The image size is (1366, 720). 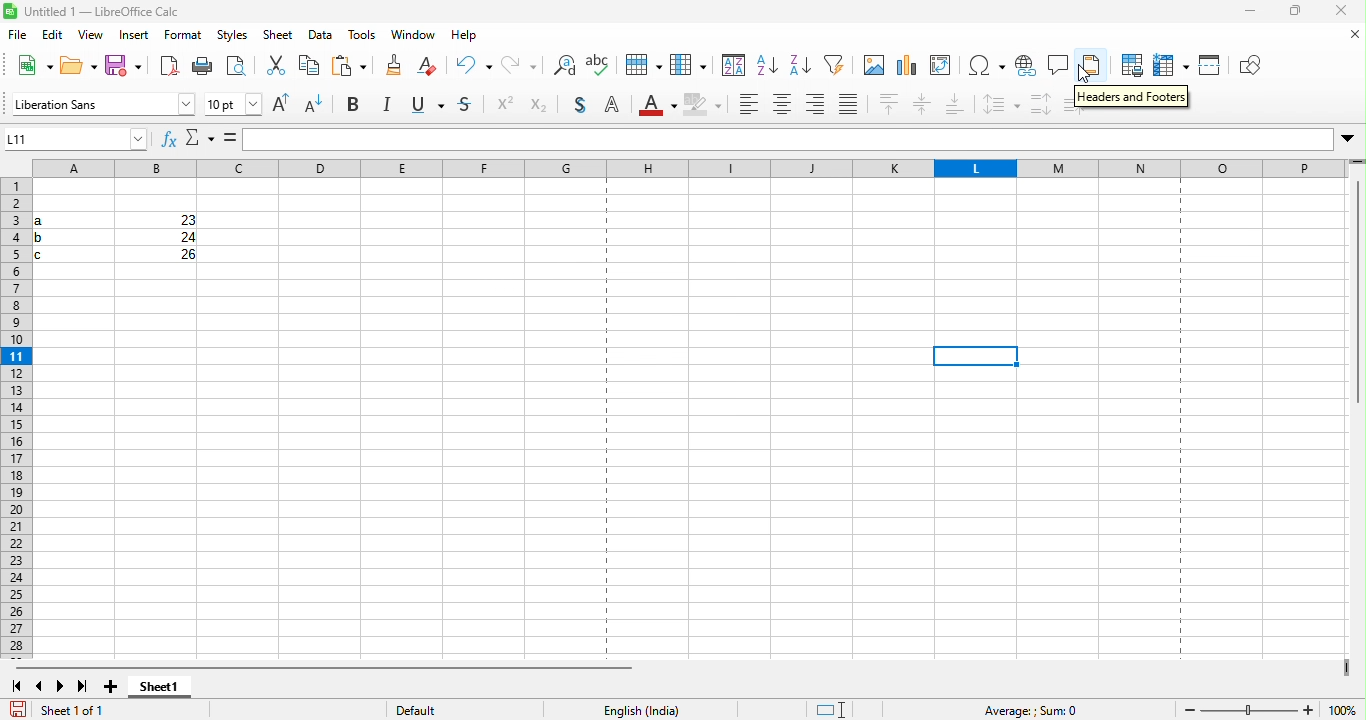 I want to click on data, so click(x=317, y=39).